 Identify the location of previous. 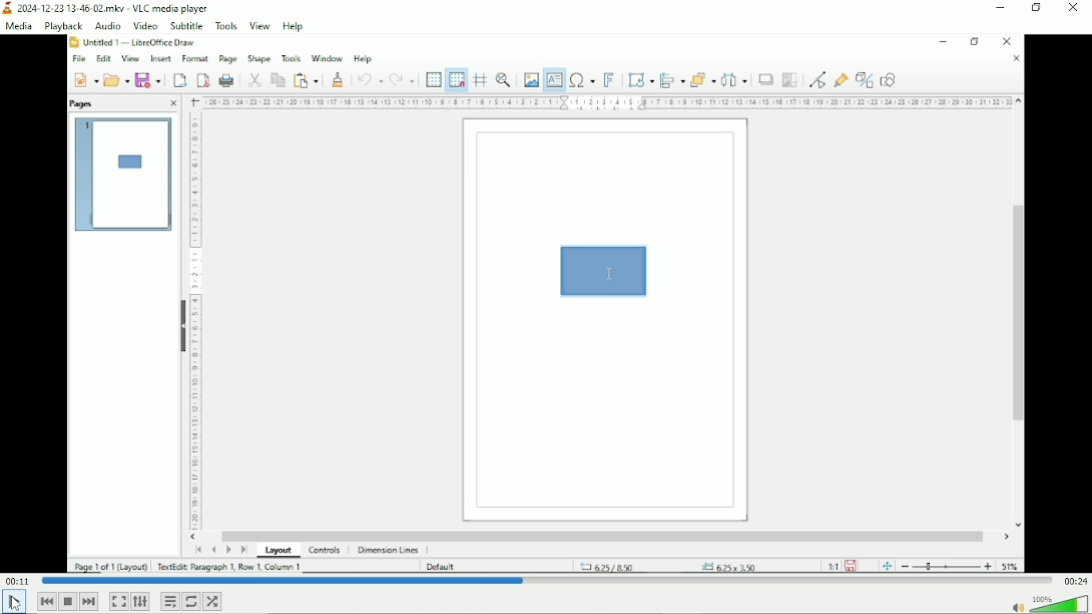
(46, 601).